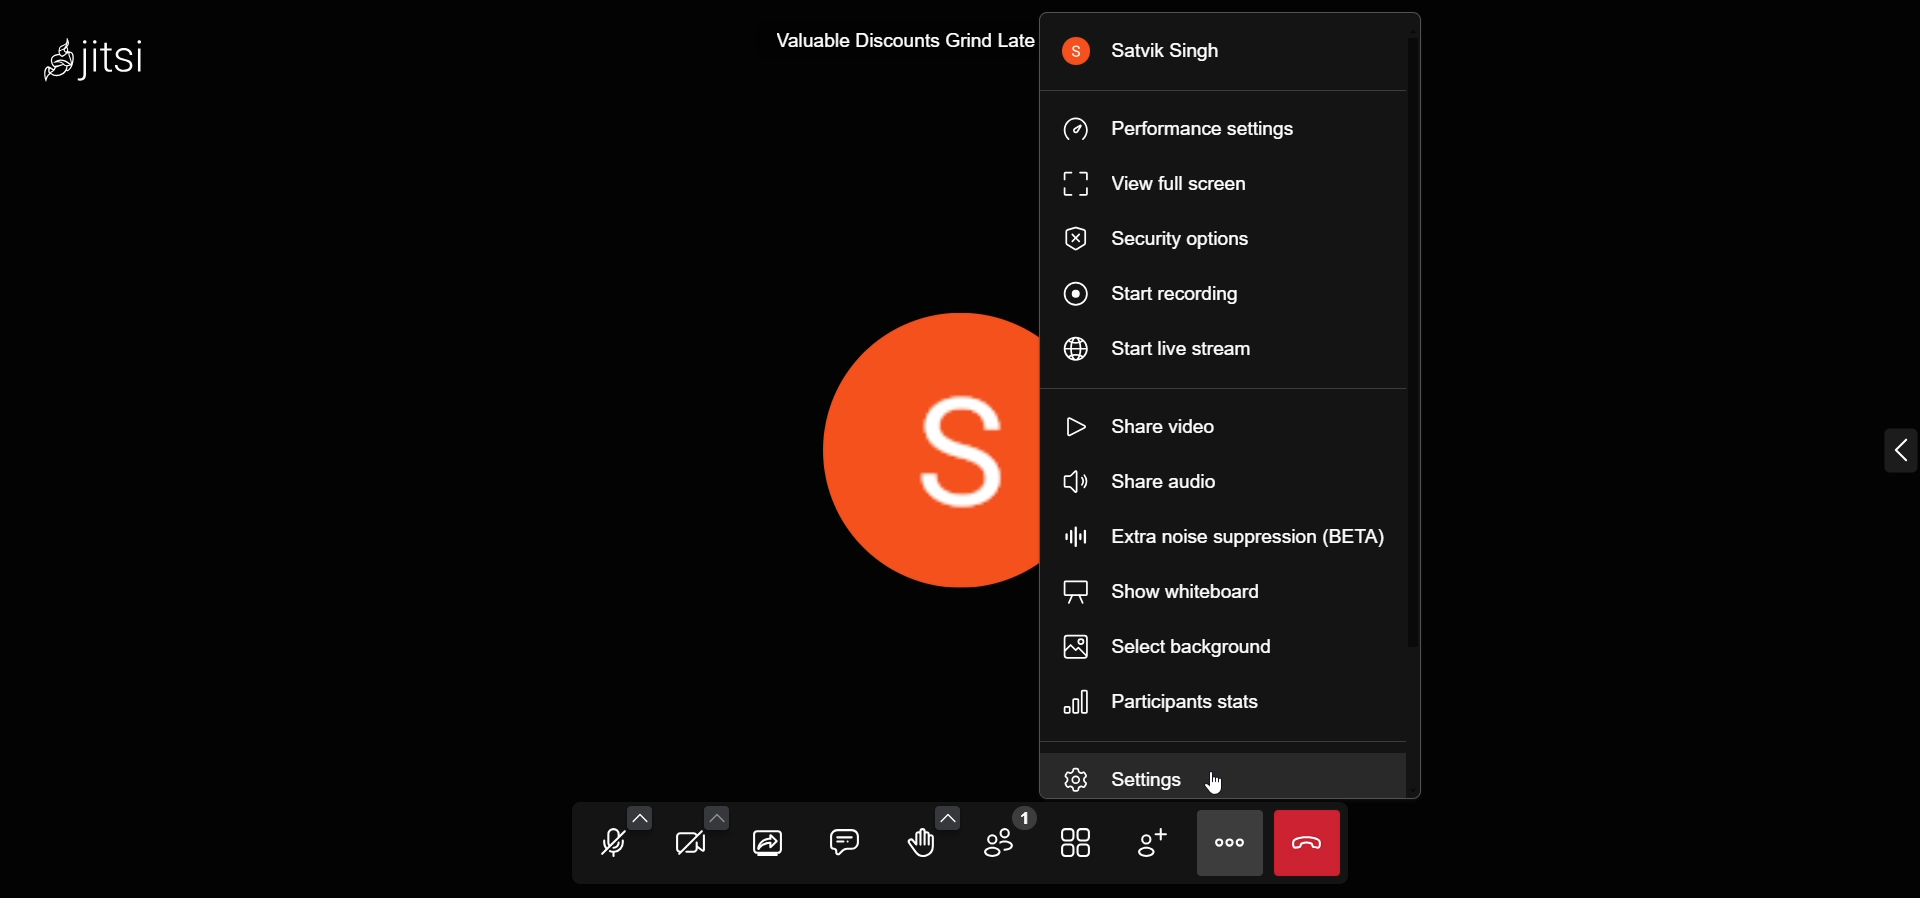 The image size is (1920, 898). What do you see at coordinates (1894, 453) in the screenshot?
I see `expand` at bounding box center [1894, 453].